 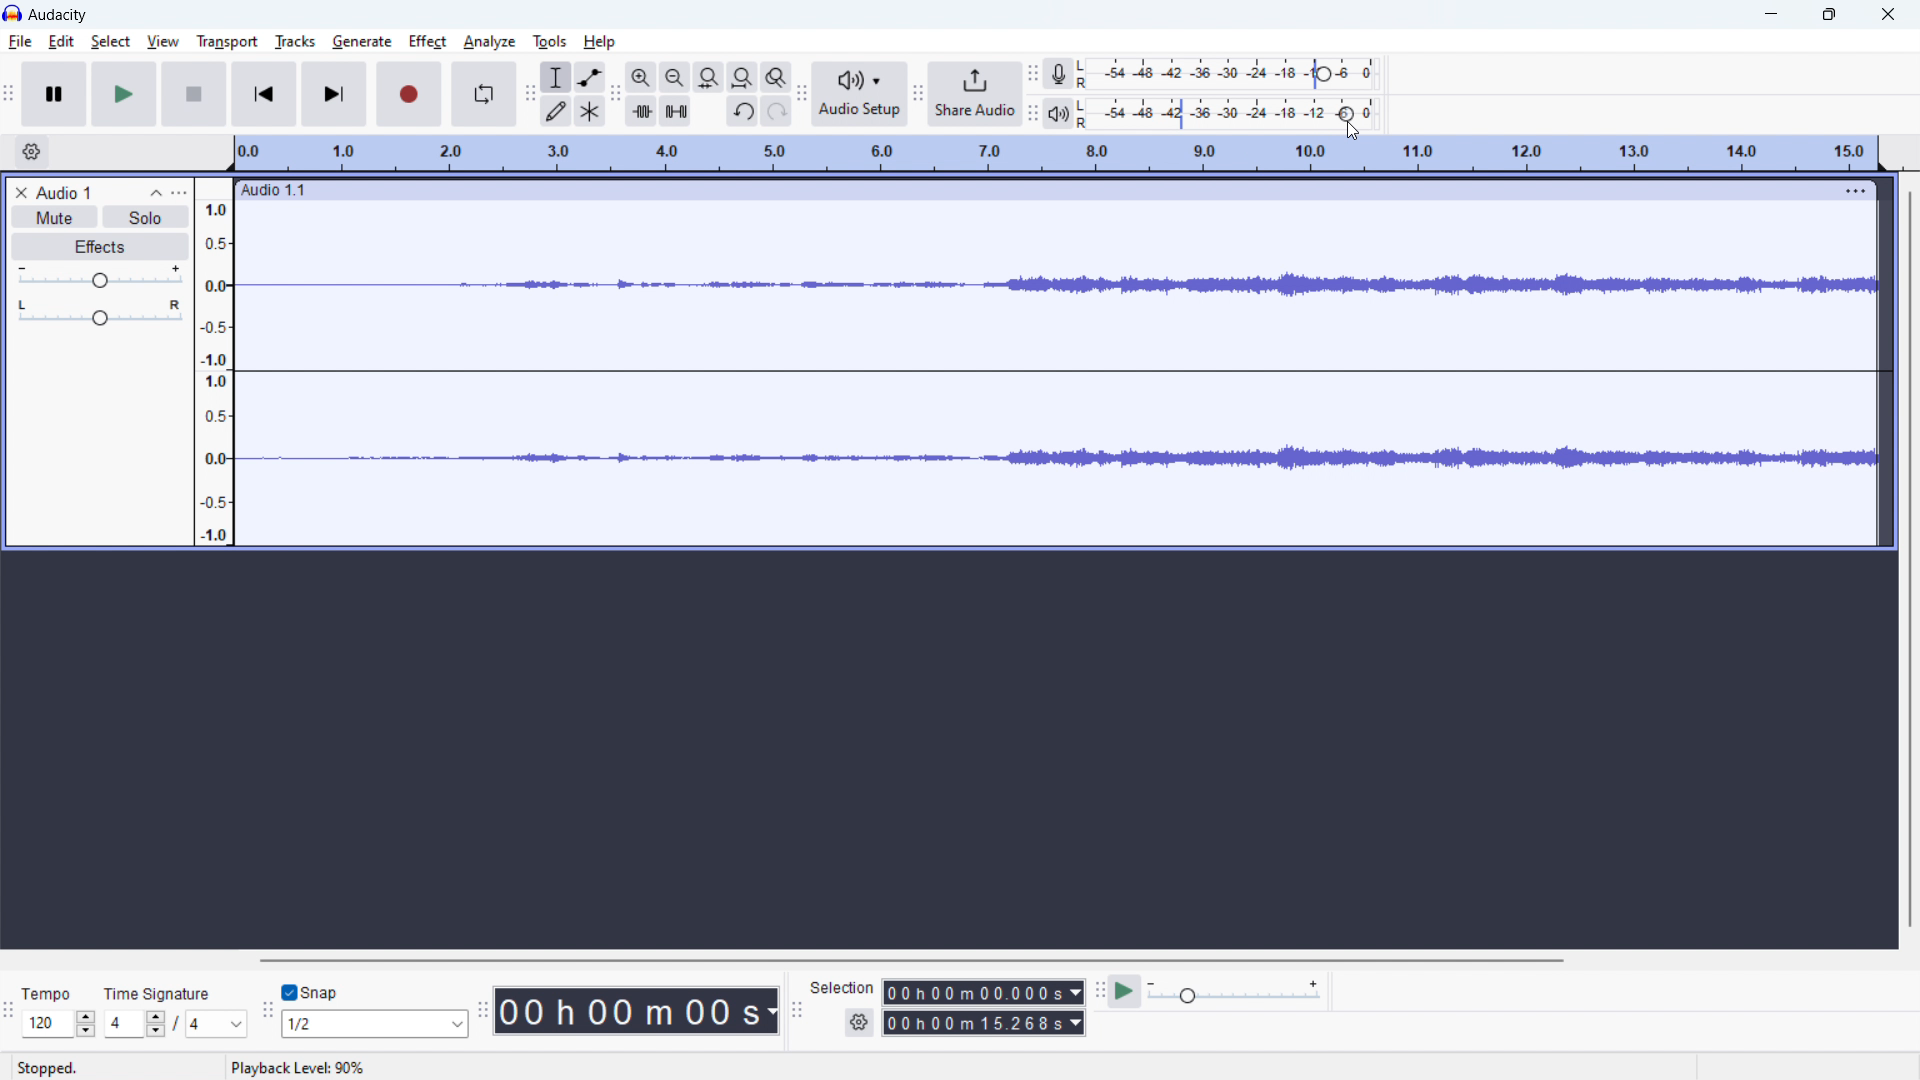 I want to click on analyze, so click(x=489, y=41).